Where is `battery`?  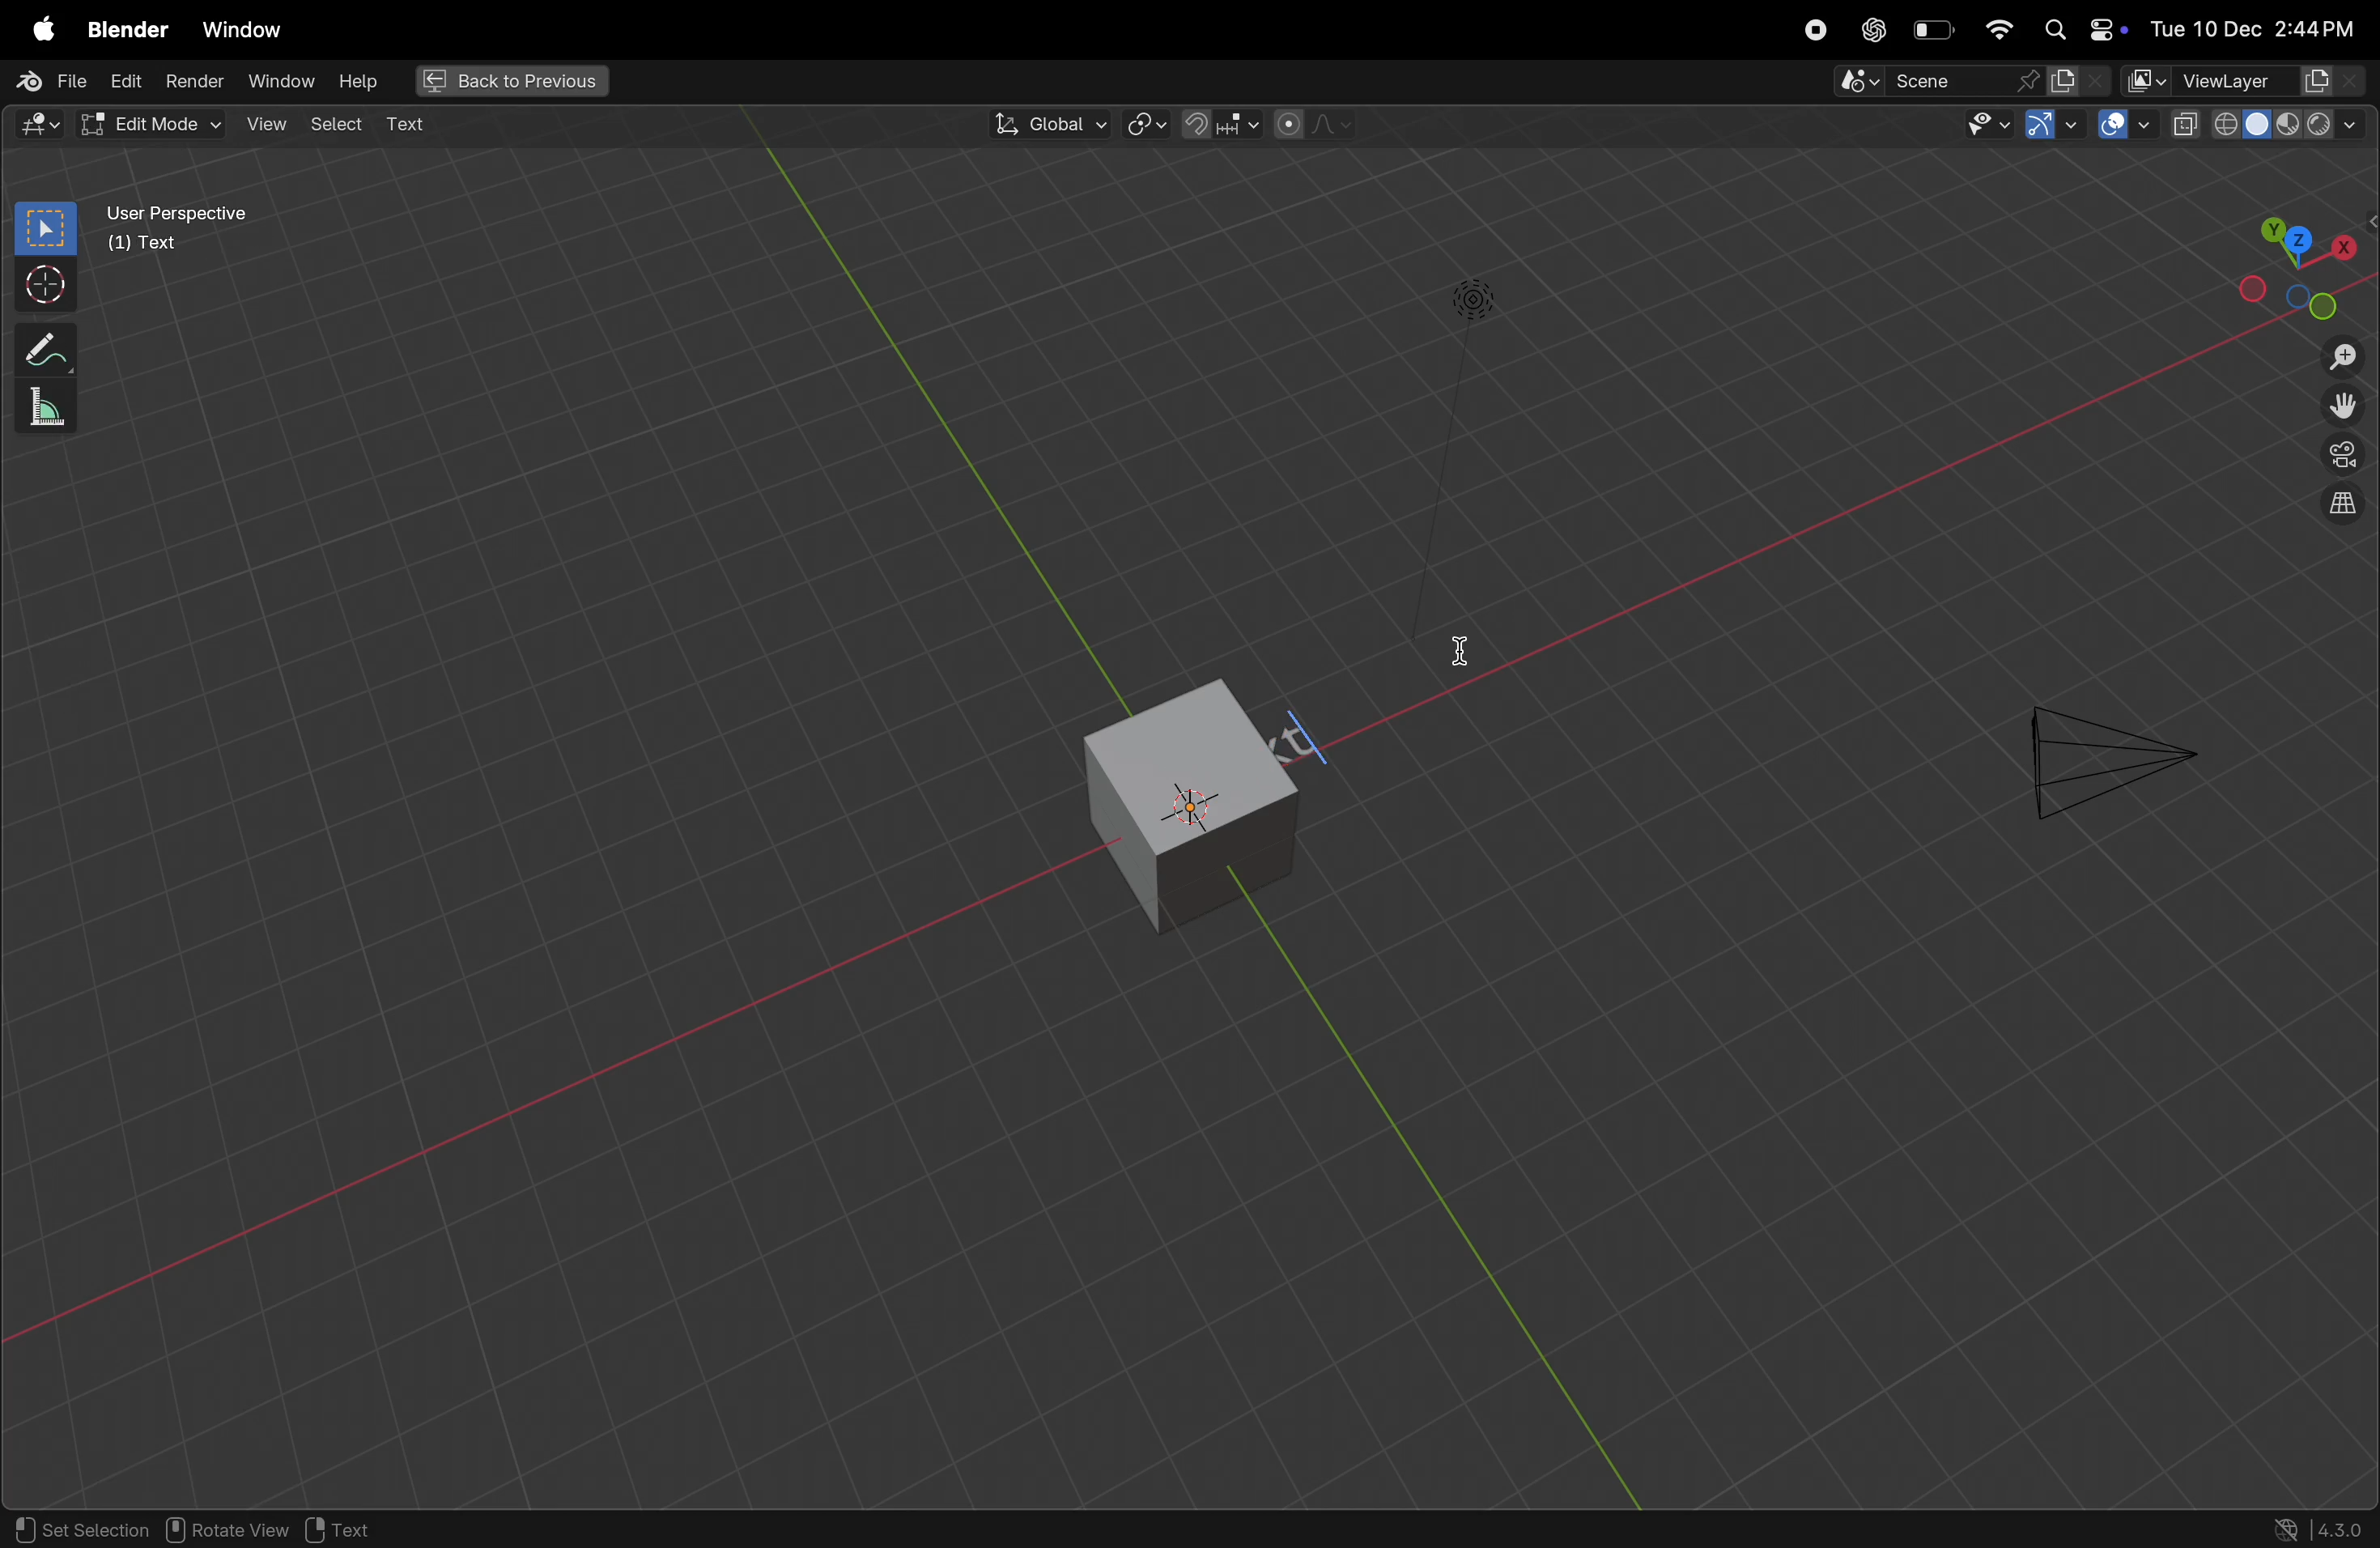 battery is located at coordinates (1934, 30).